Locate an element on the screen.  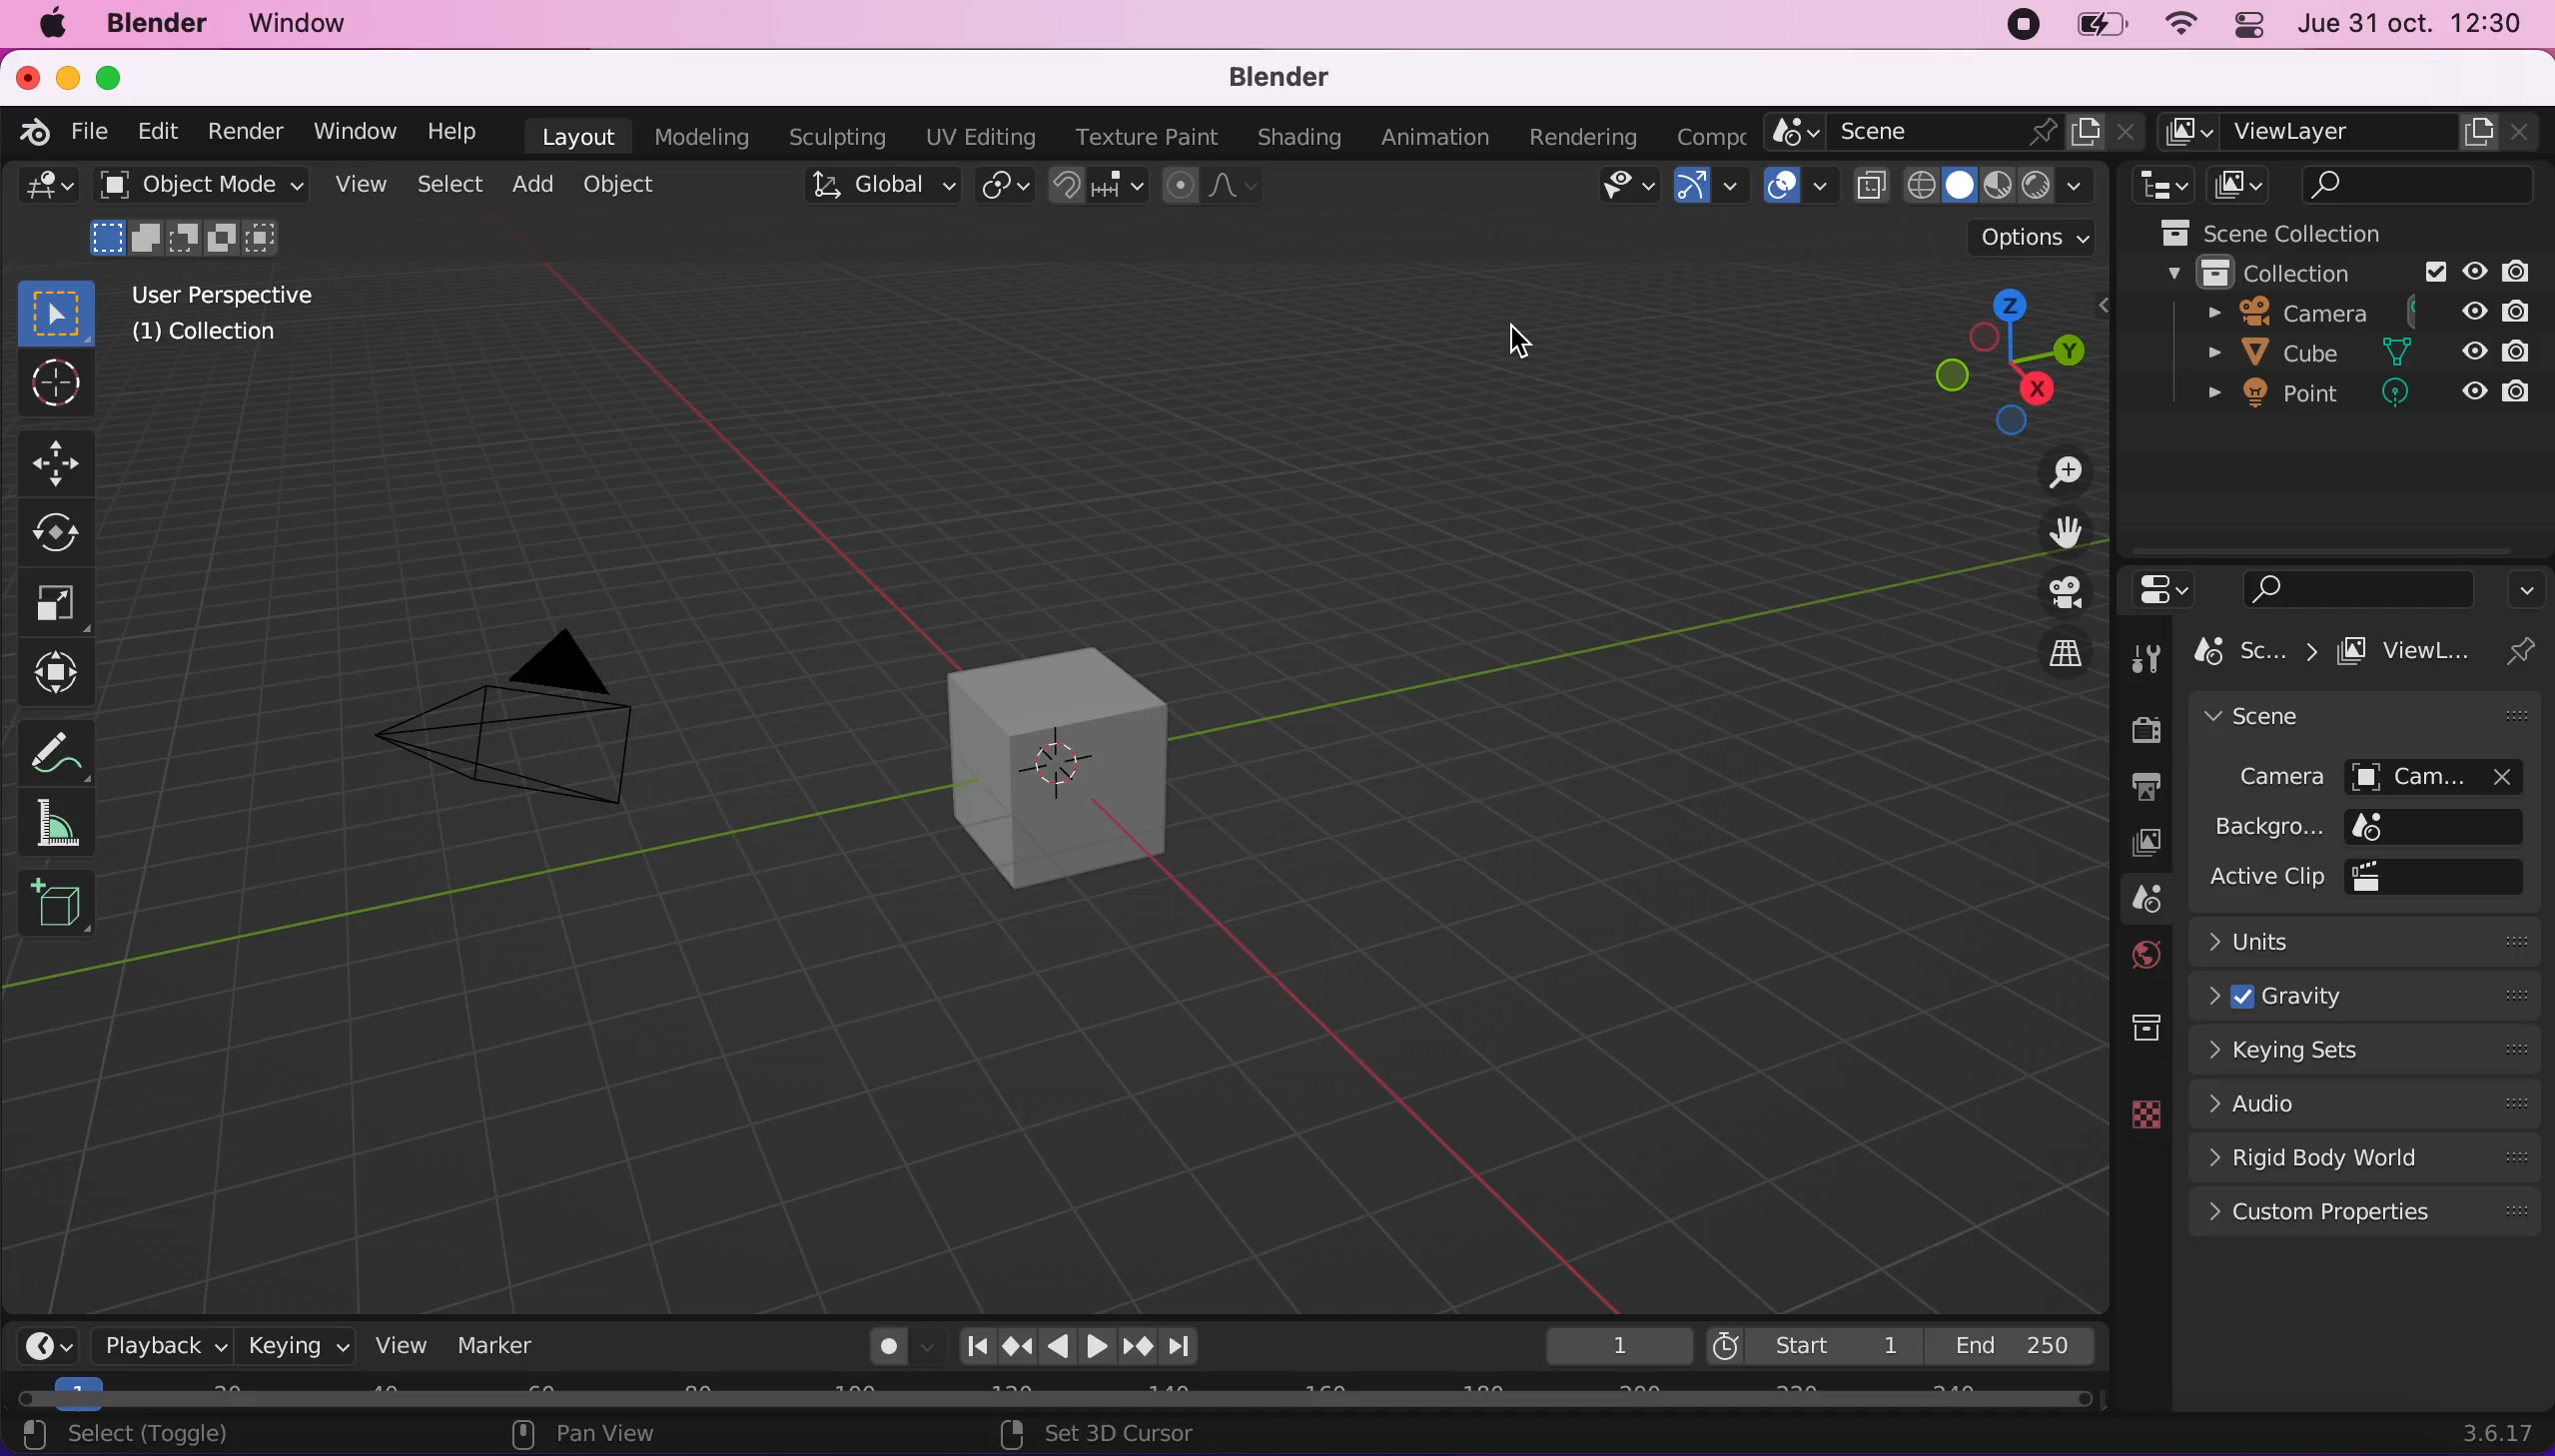
select box is located at coordinates (65, 309).